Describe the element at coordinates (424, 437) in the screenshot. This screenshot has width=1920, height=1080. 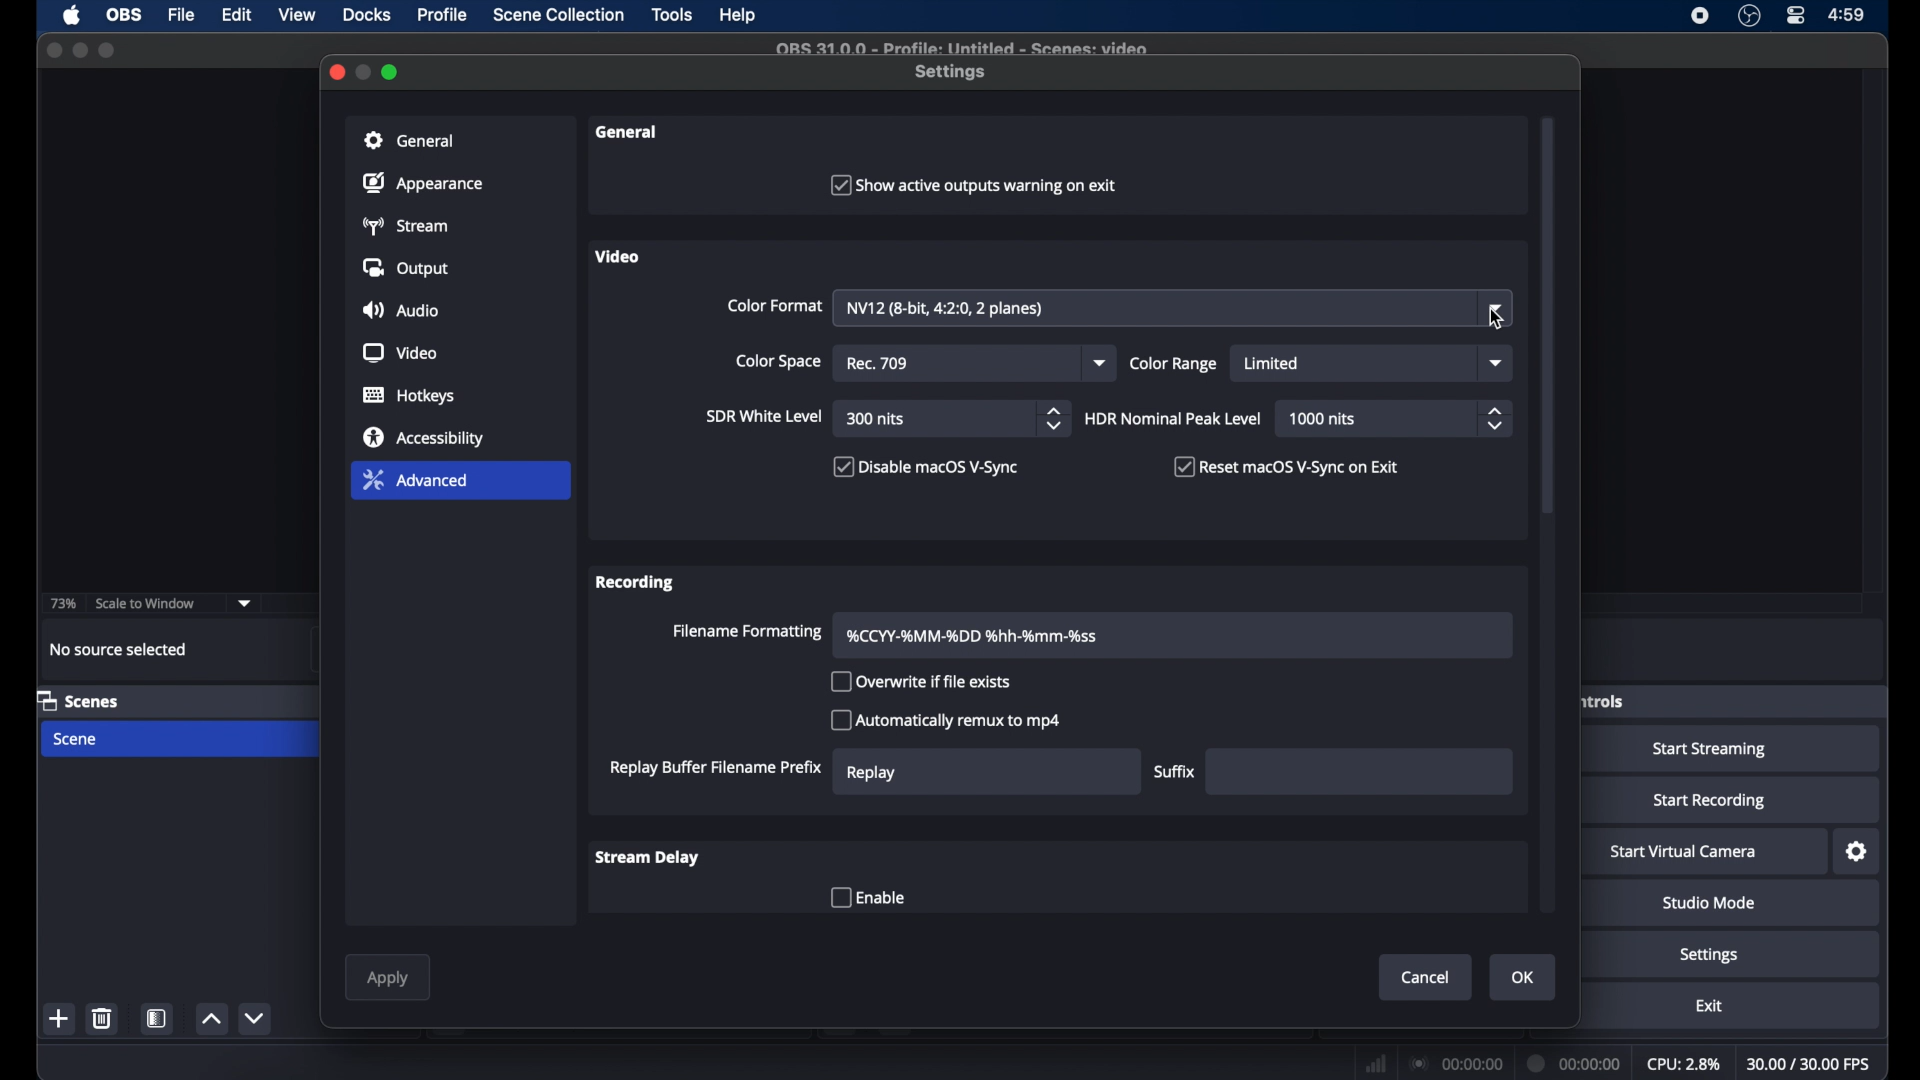
I see `accessibility` at that location.